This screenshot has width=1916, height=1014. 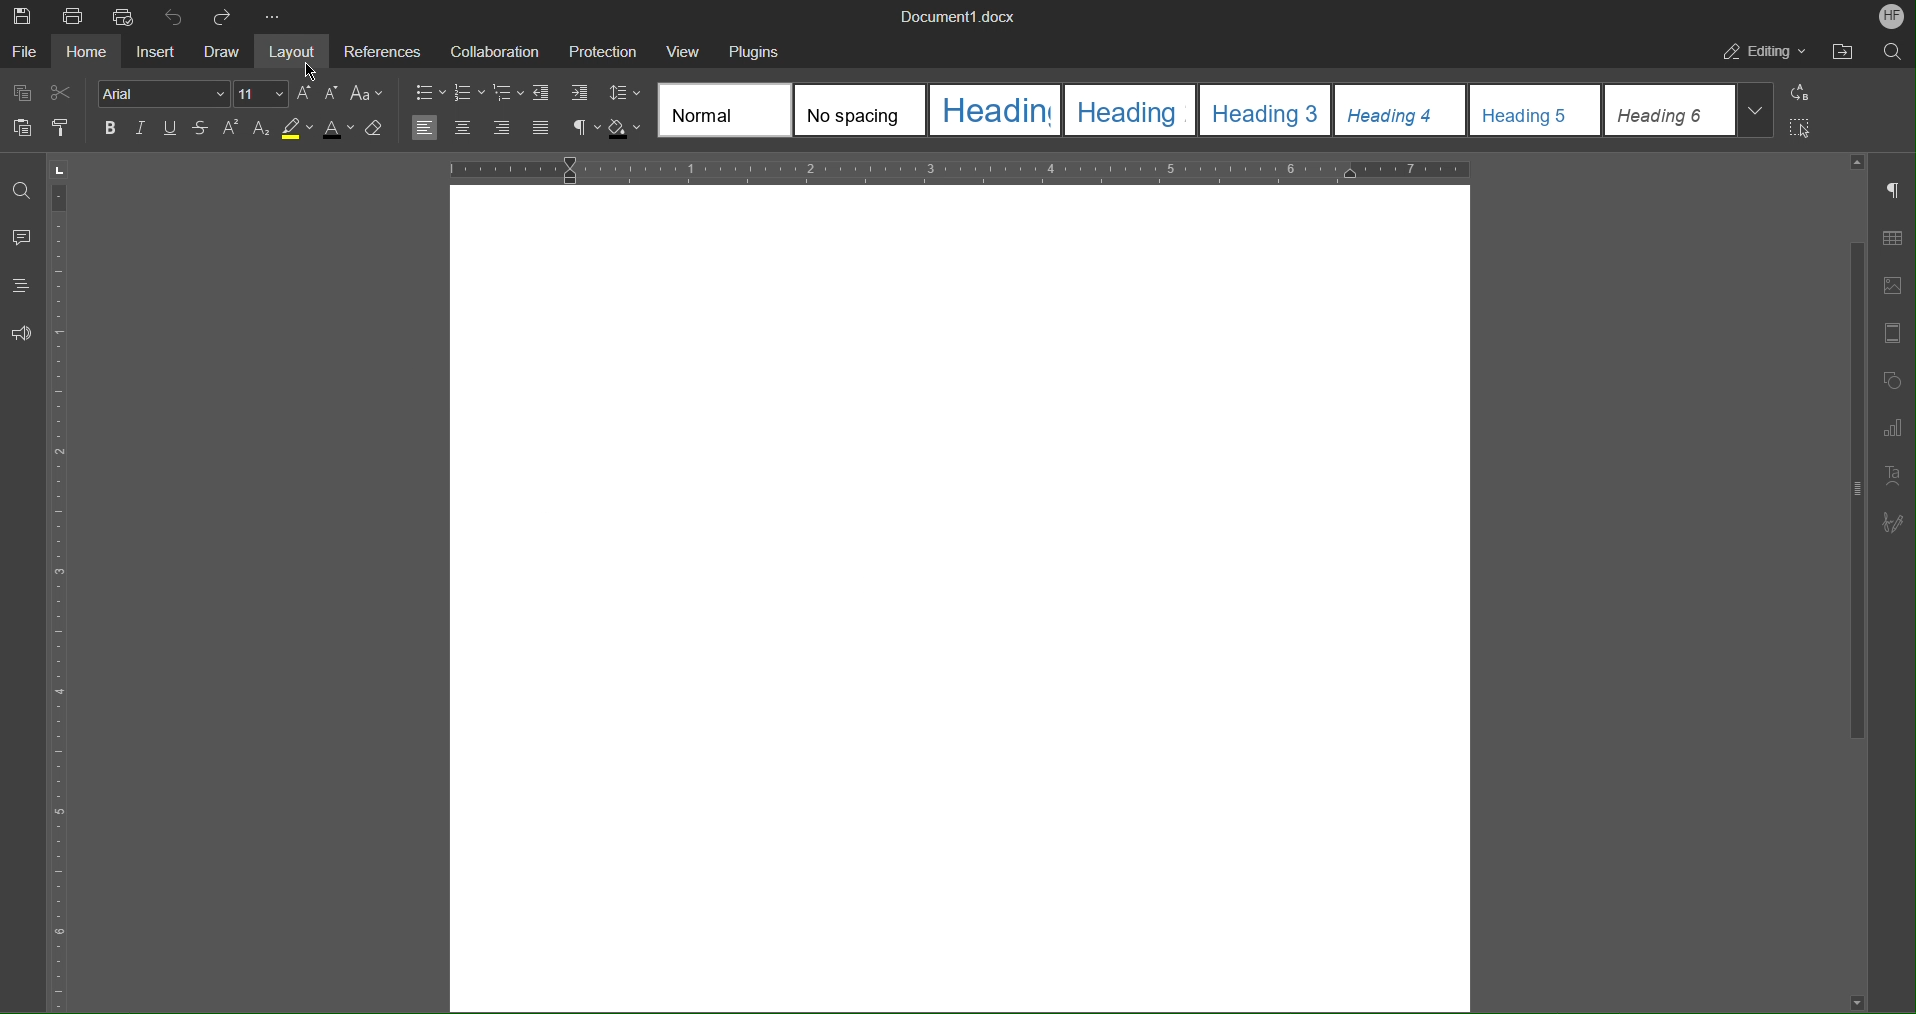 What do you see at coordinates (1128, 110) in the screenshot?
I see `Heading 2` at bounding box center [1128, 110].